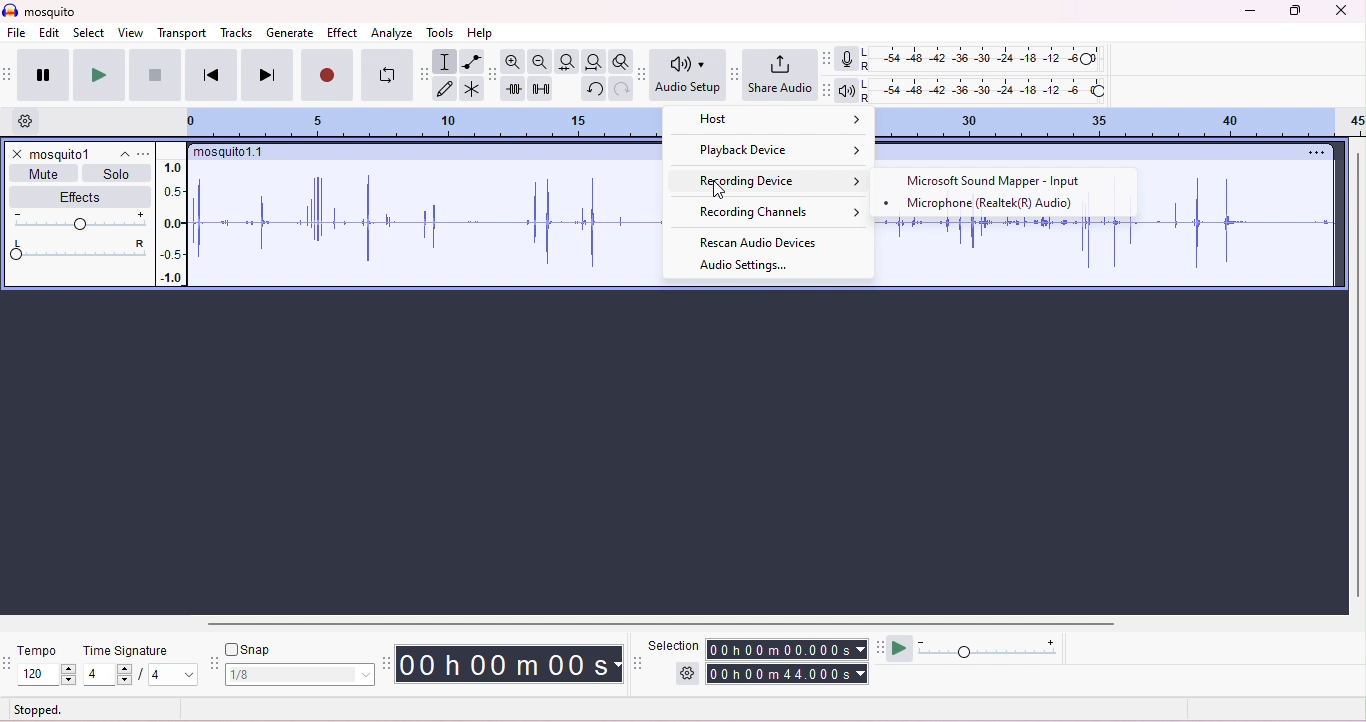  Describe the element at coordinates (144, 154) in the screenshot. I see `options` at that location.